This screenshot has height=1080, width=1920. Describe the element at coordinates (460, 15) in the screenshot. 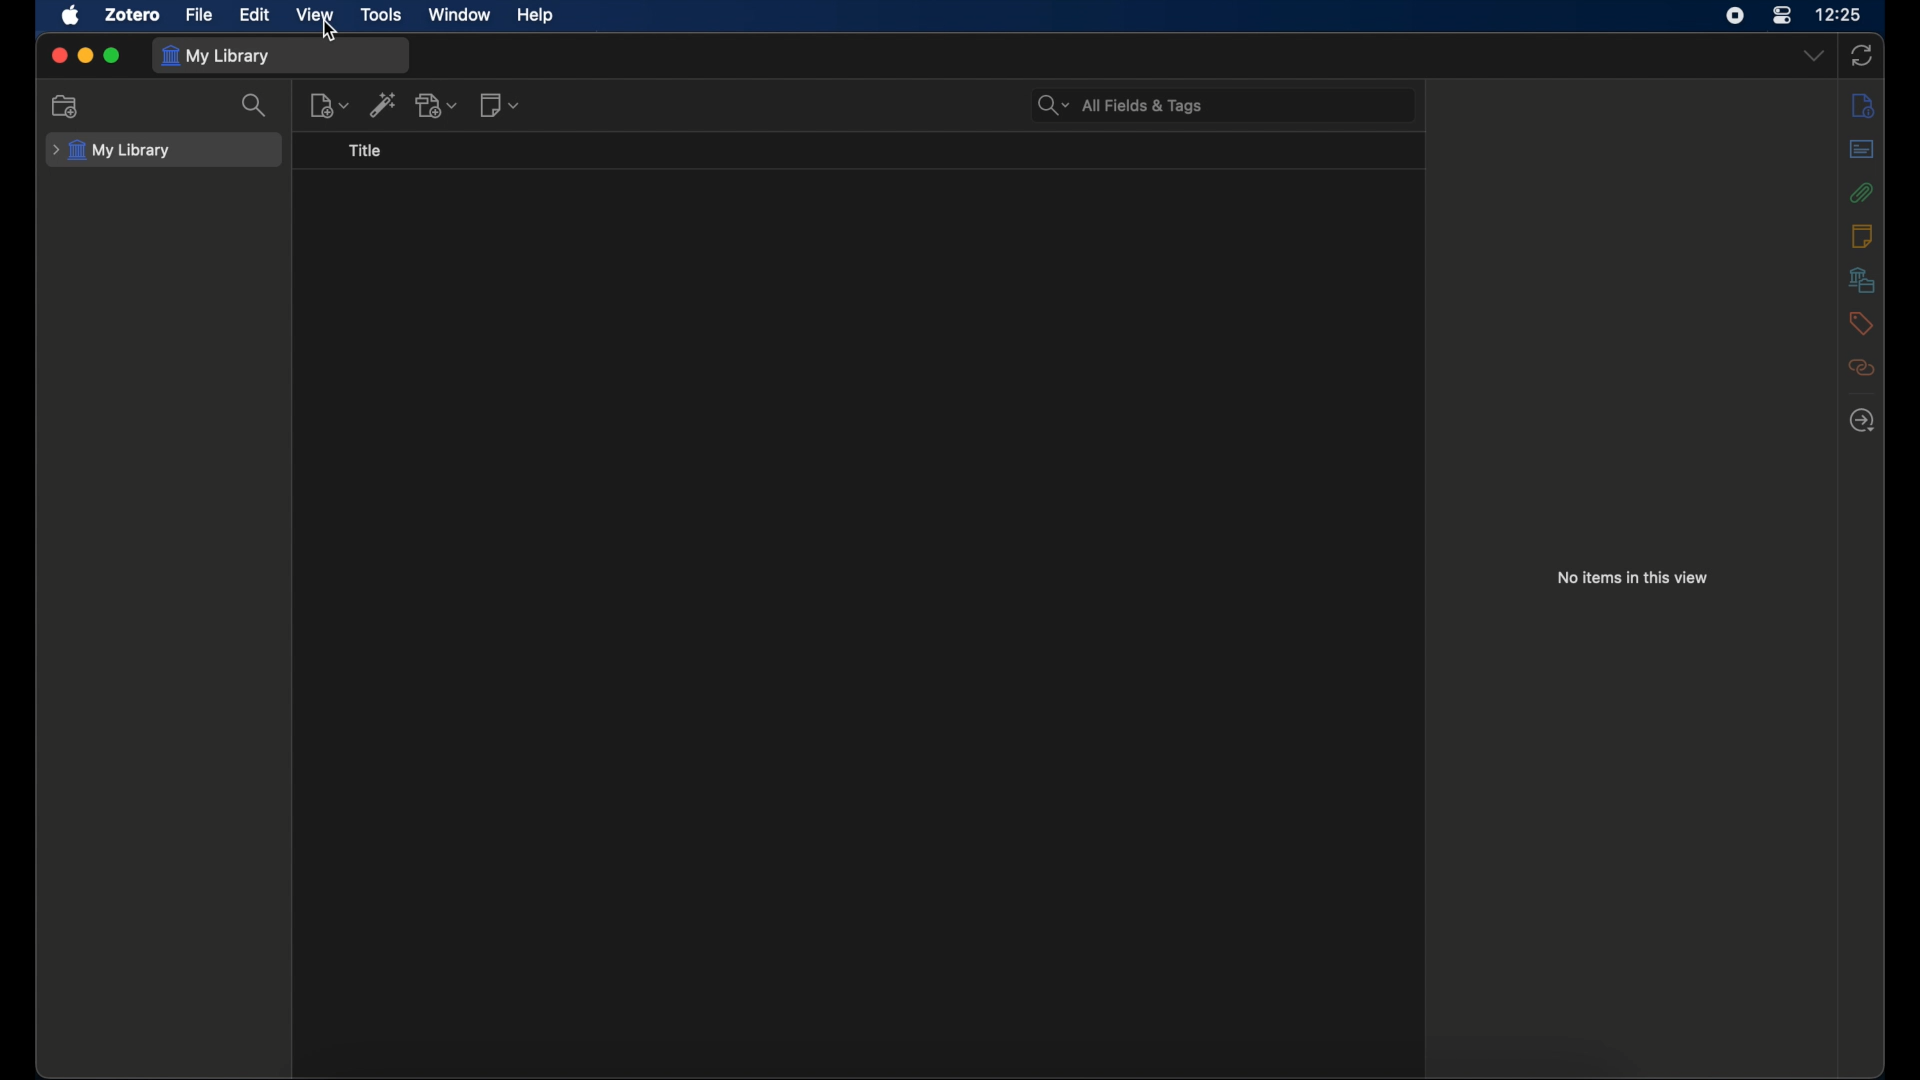

I see `window` at that location.